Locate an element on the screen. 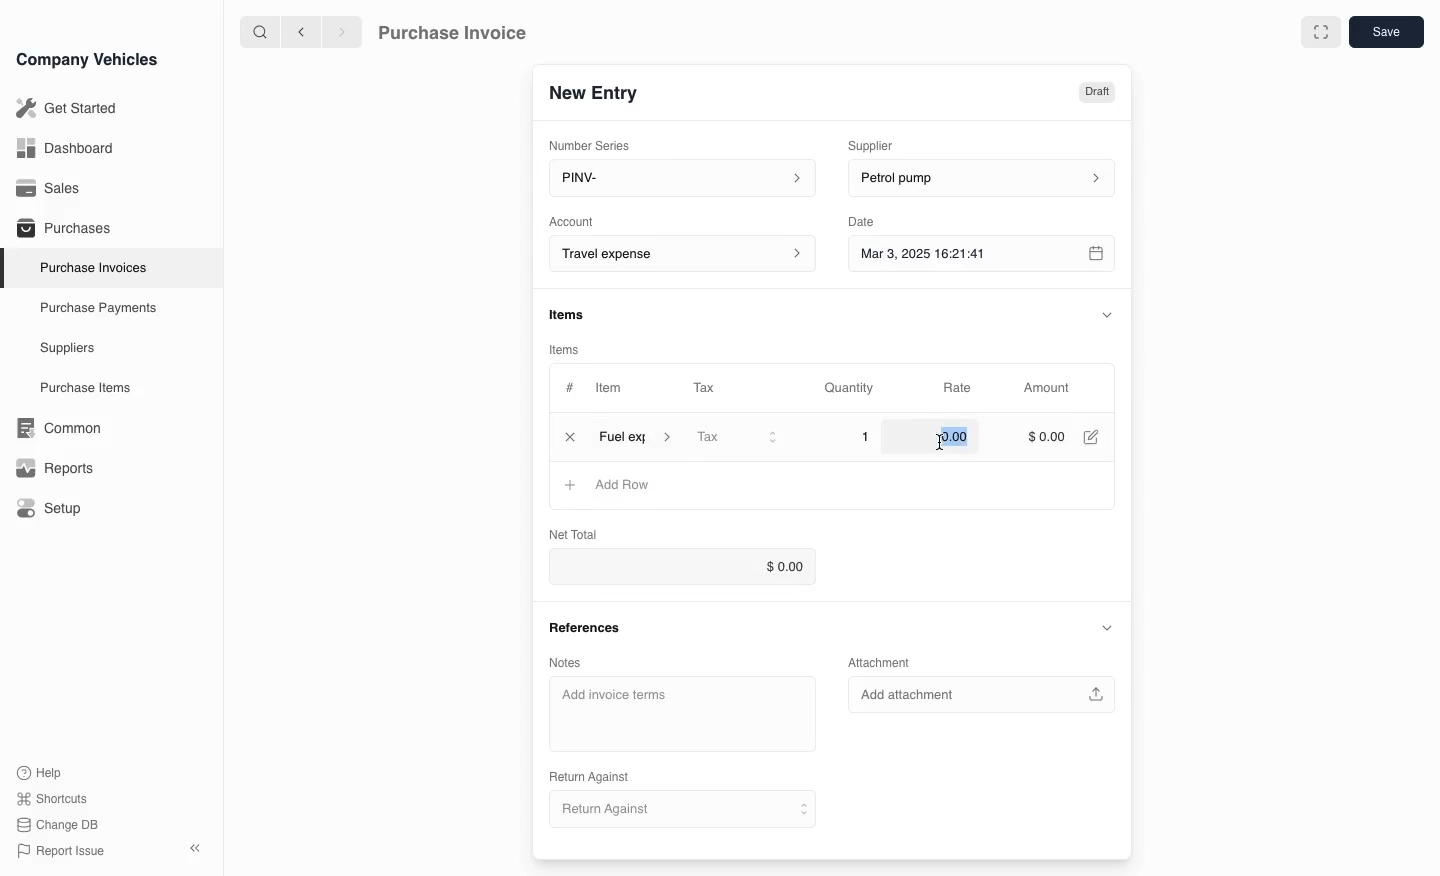 This screenshot has height=876, width=1440. previous is located at coordinates (299, 31).